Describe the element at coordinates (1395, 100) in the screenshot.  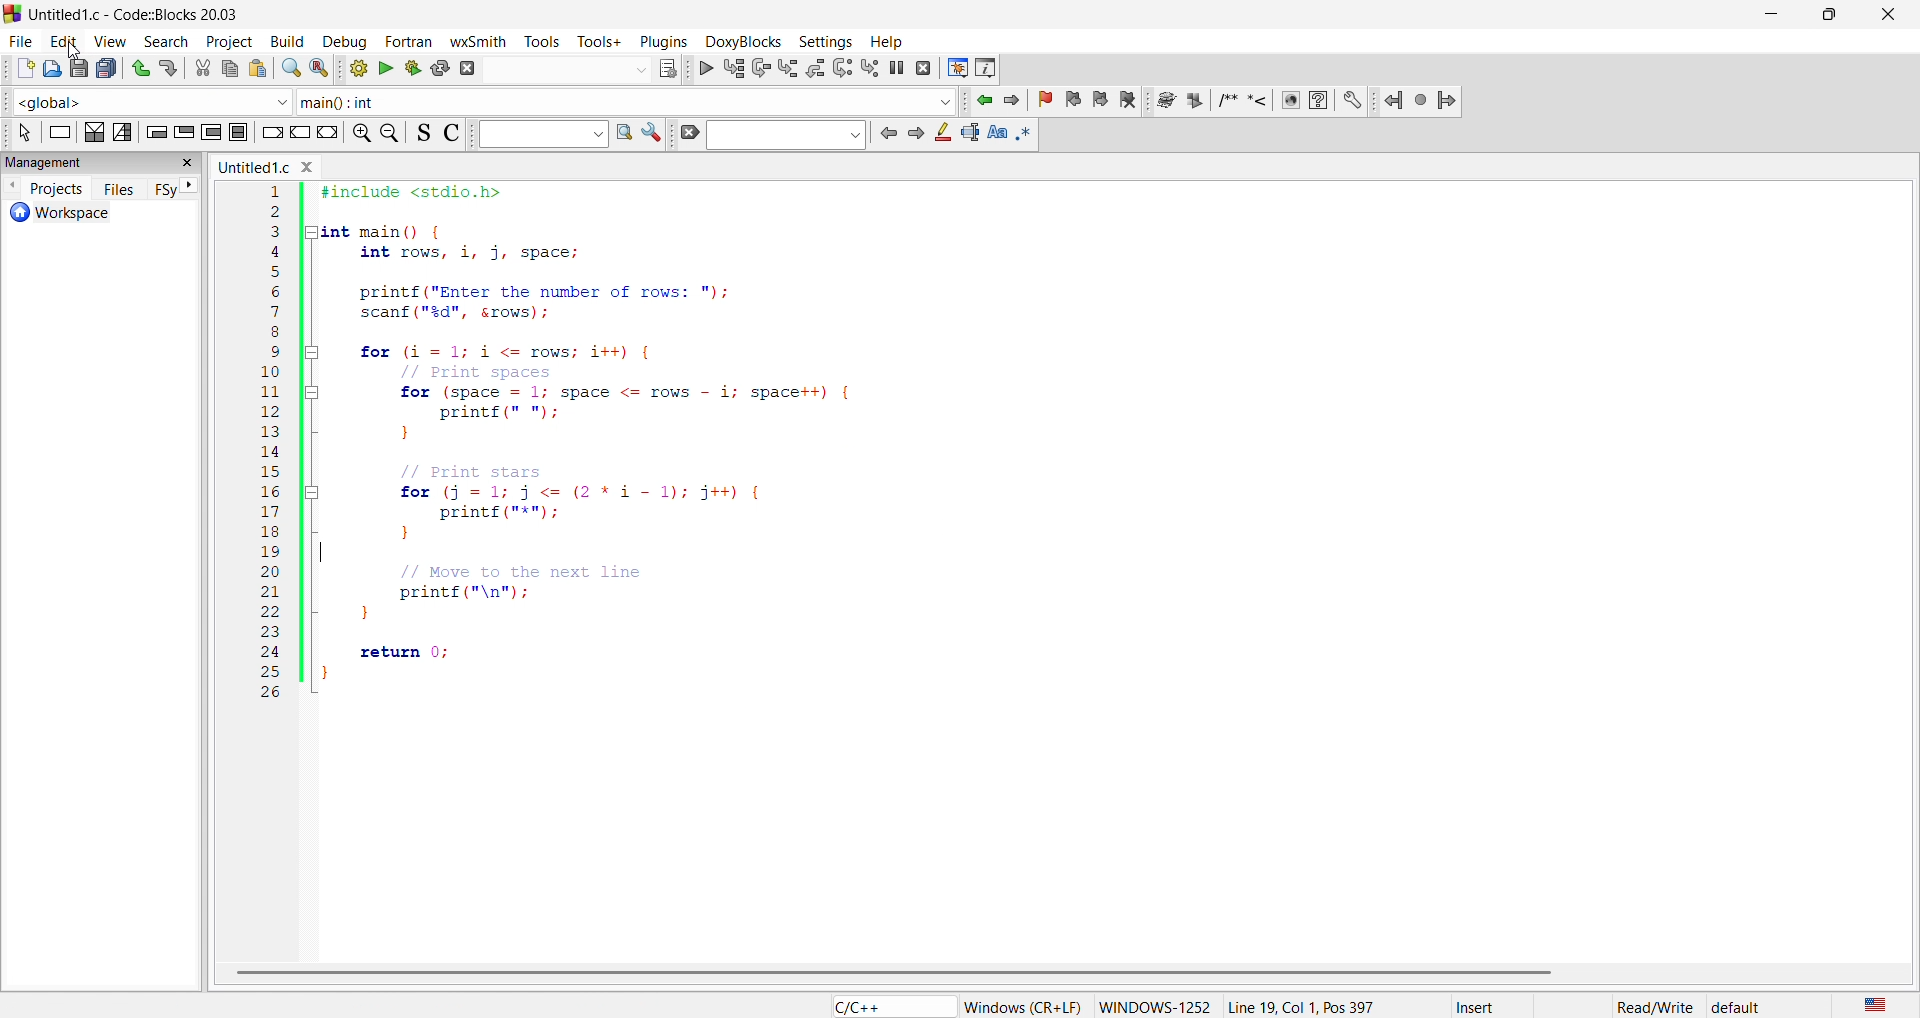
I see `jump back` at that location.